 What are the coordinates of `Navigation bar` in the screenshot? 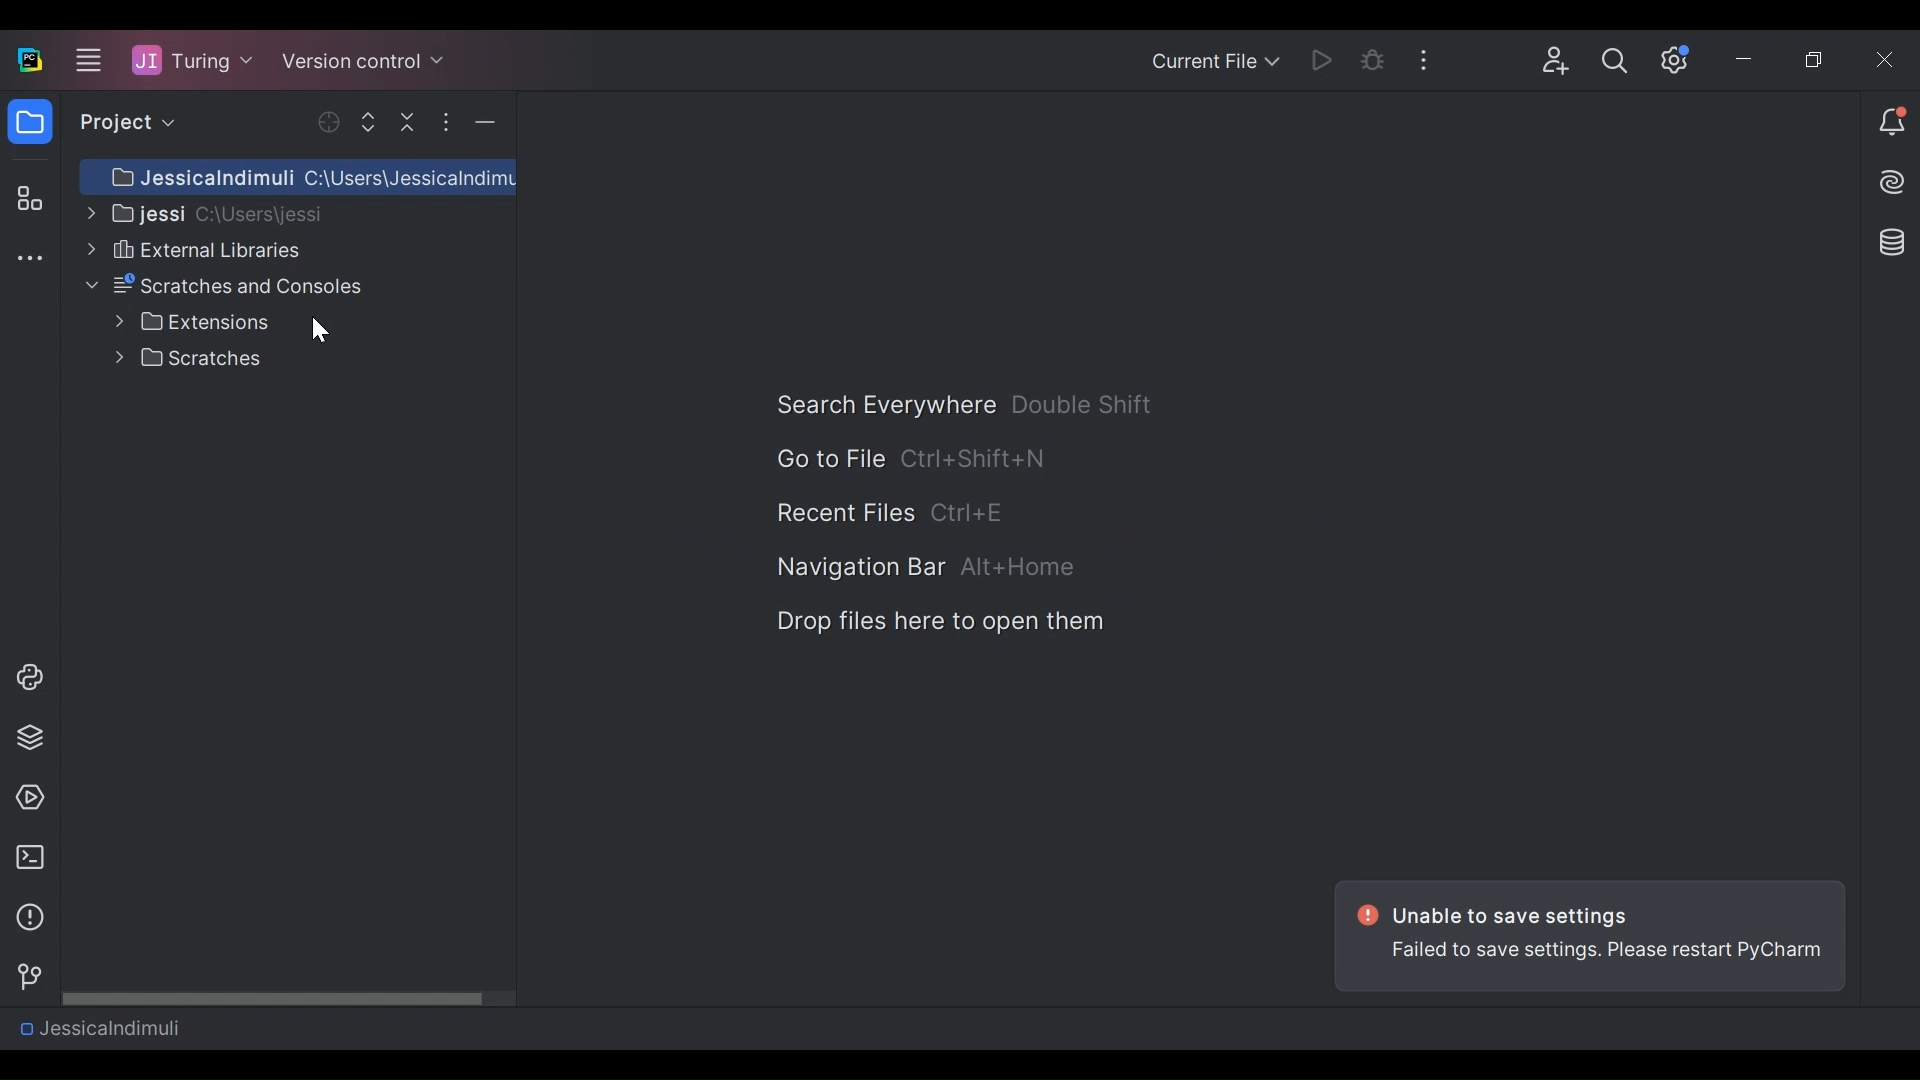 It's located at (859, 569).